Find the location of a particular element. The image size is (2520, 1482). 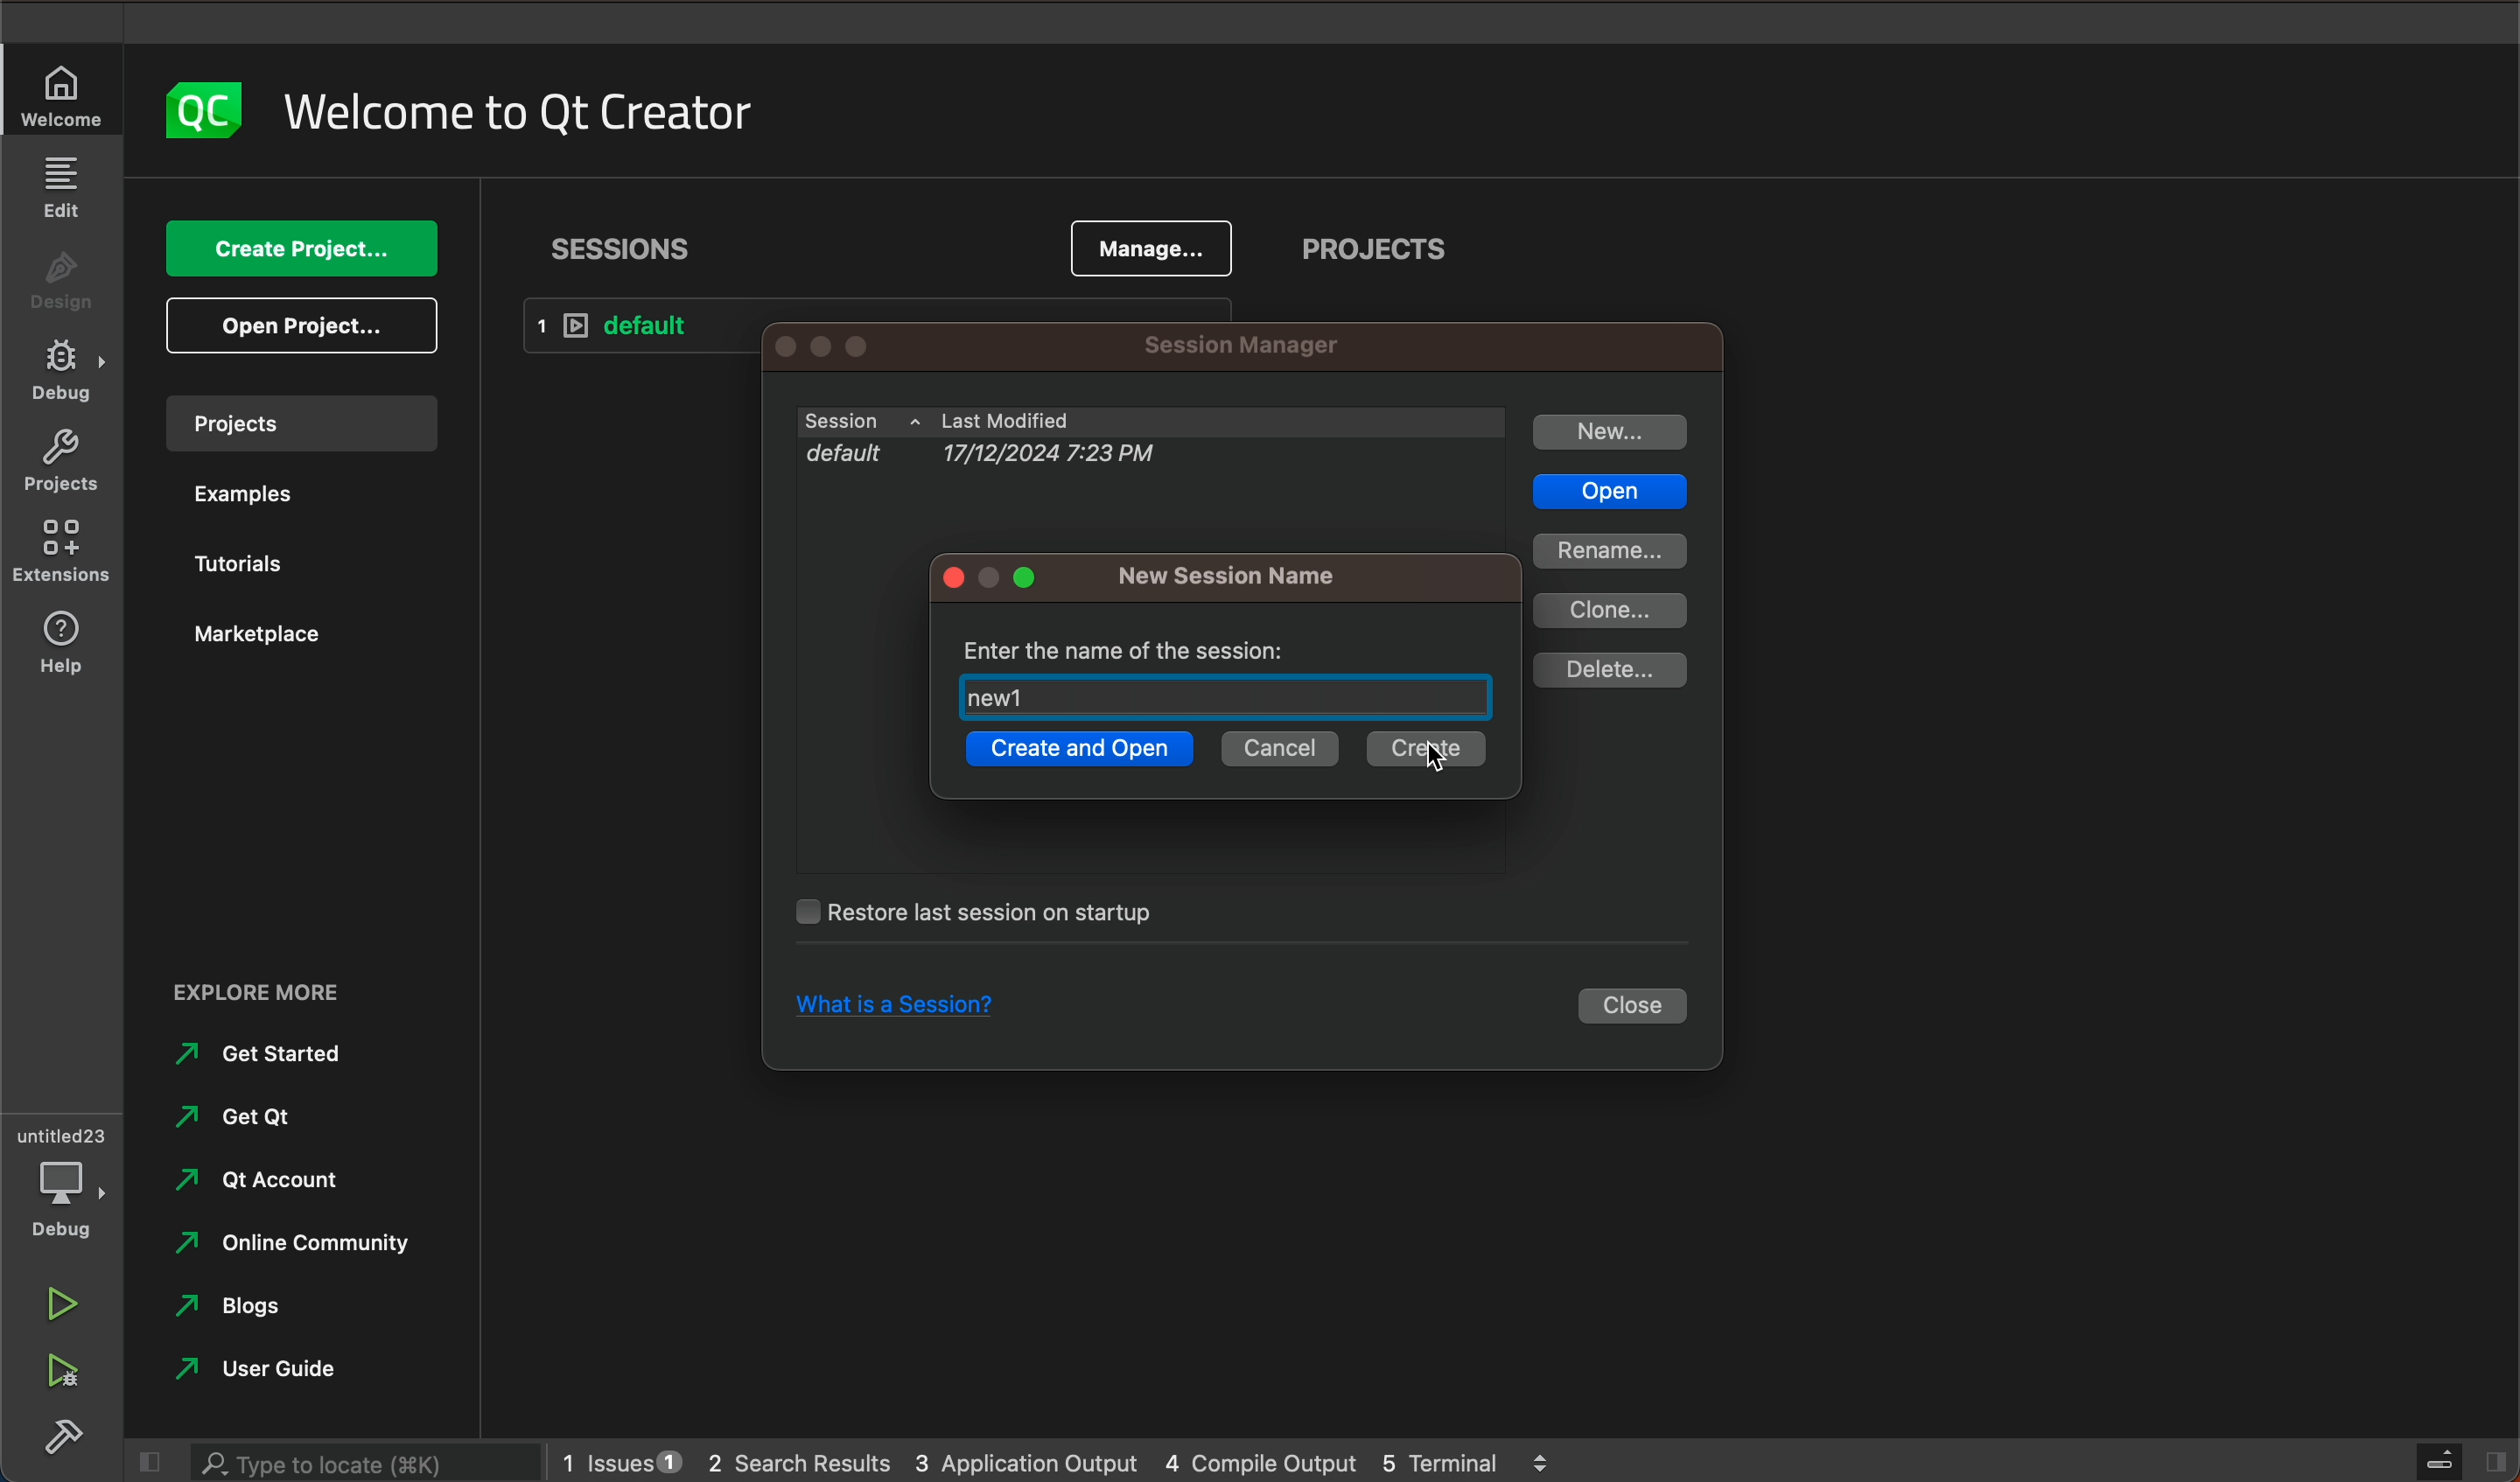

window controls is located at coordinates (851, 346).